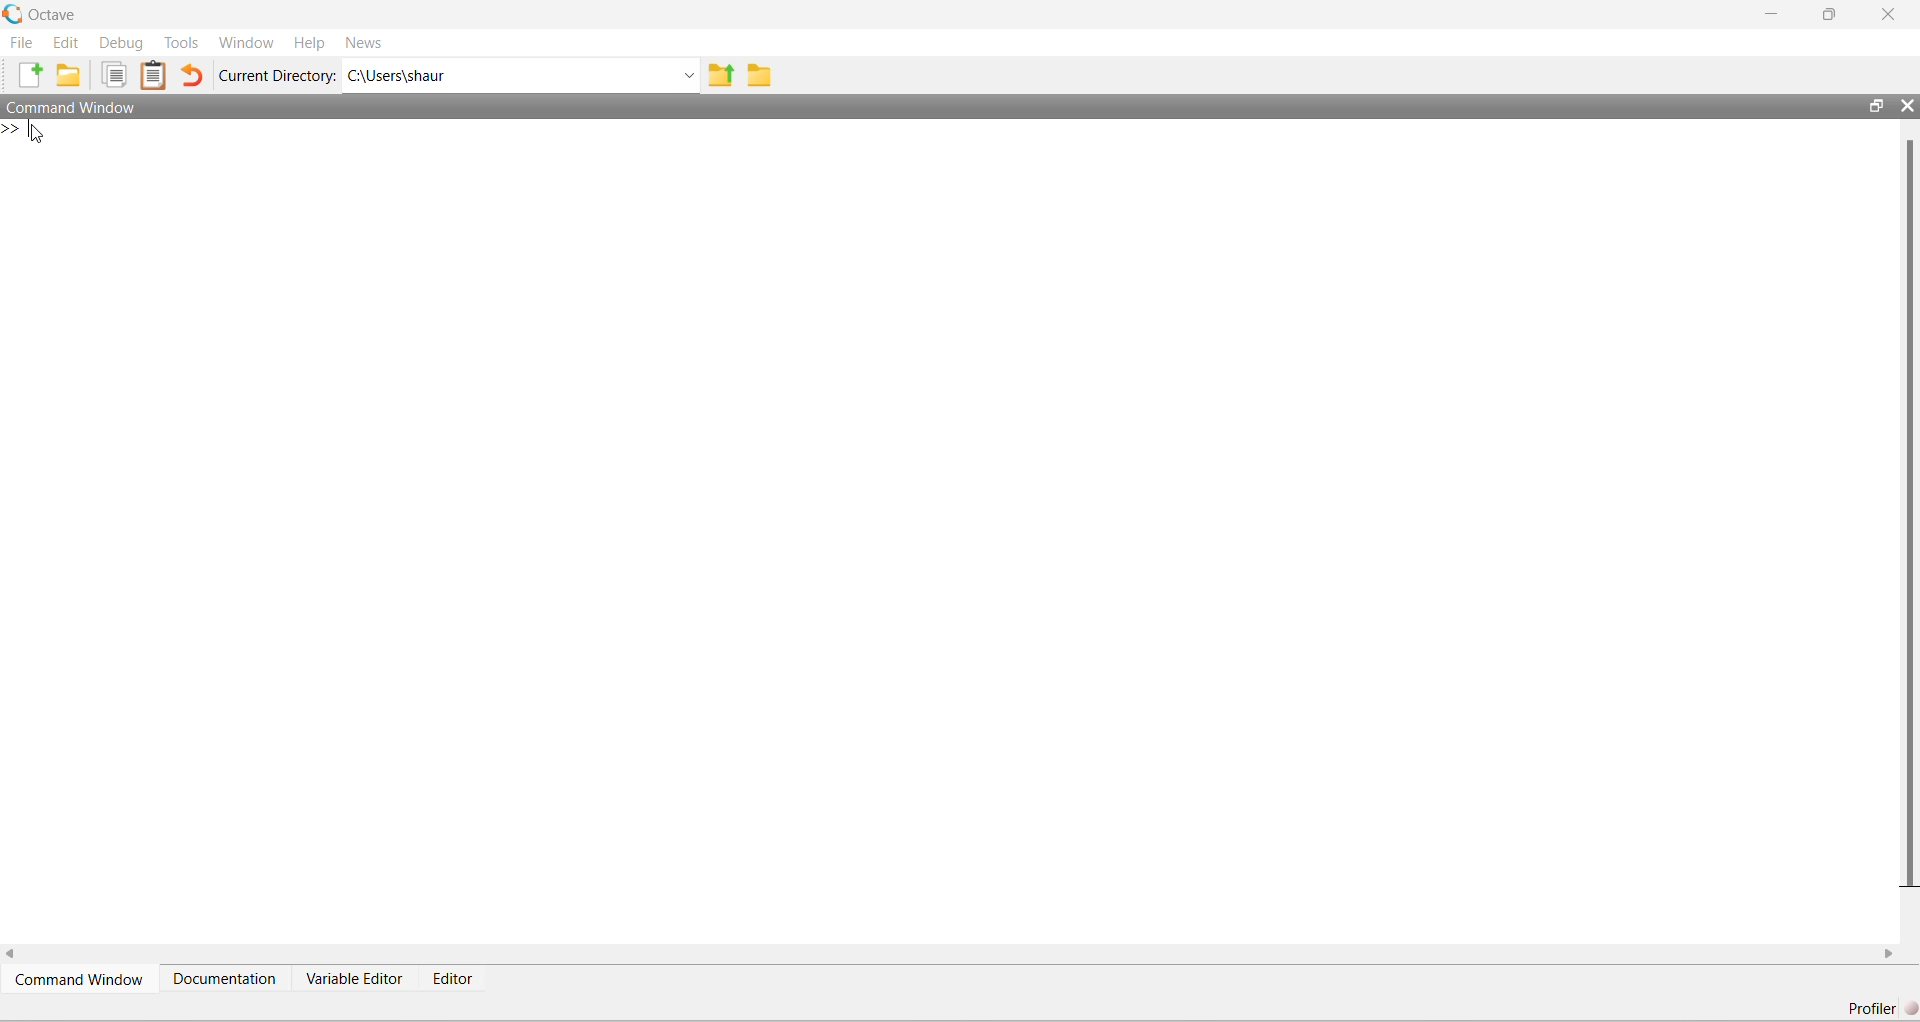 Image resolution: width=1920 pixels, height=1022 pixels. What do you see at coordinates (1889, 13) in the screenshot?
I see `close` at bounding box center [1889, 13].